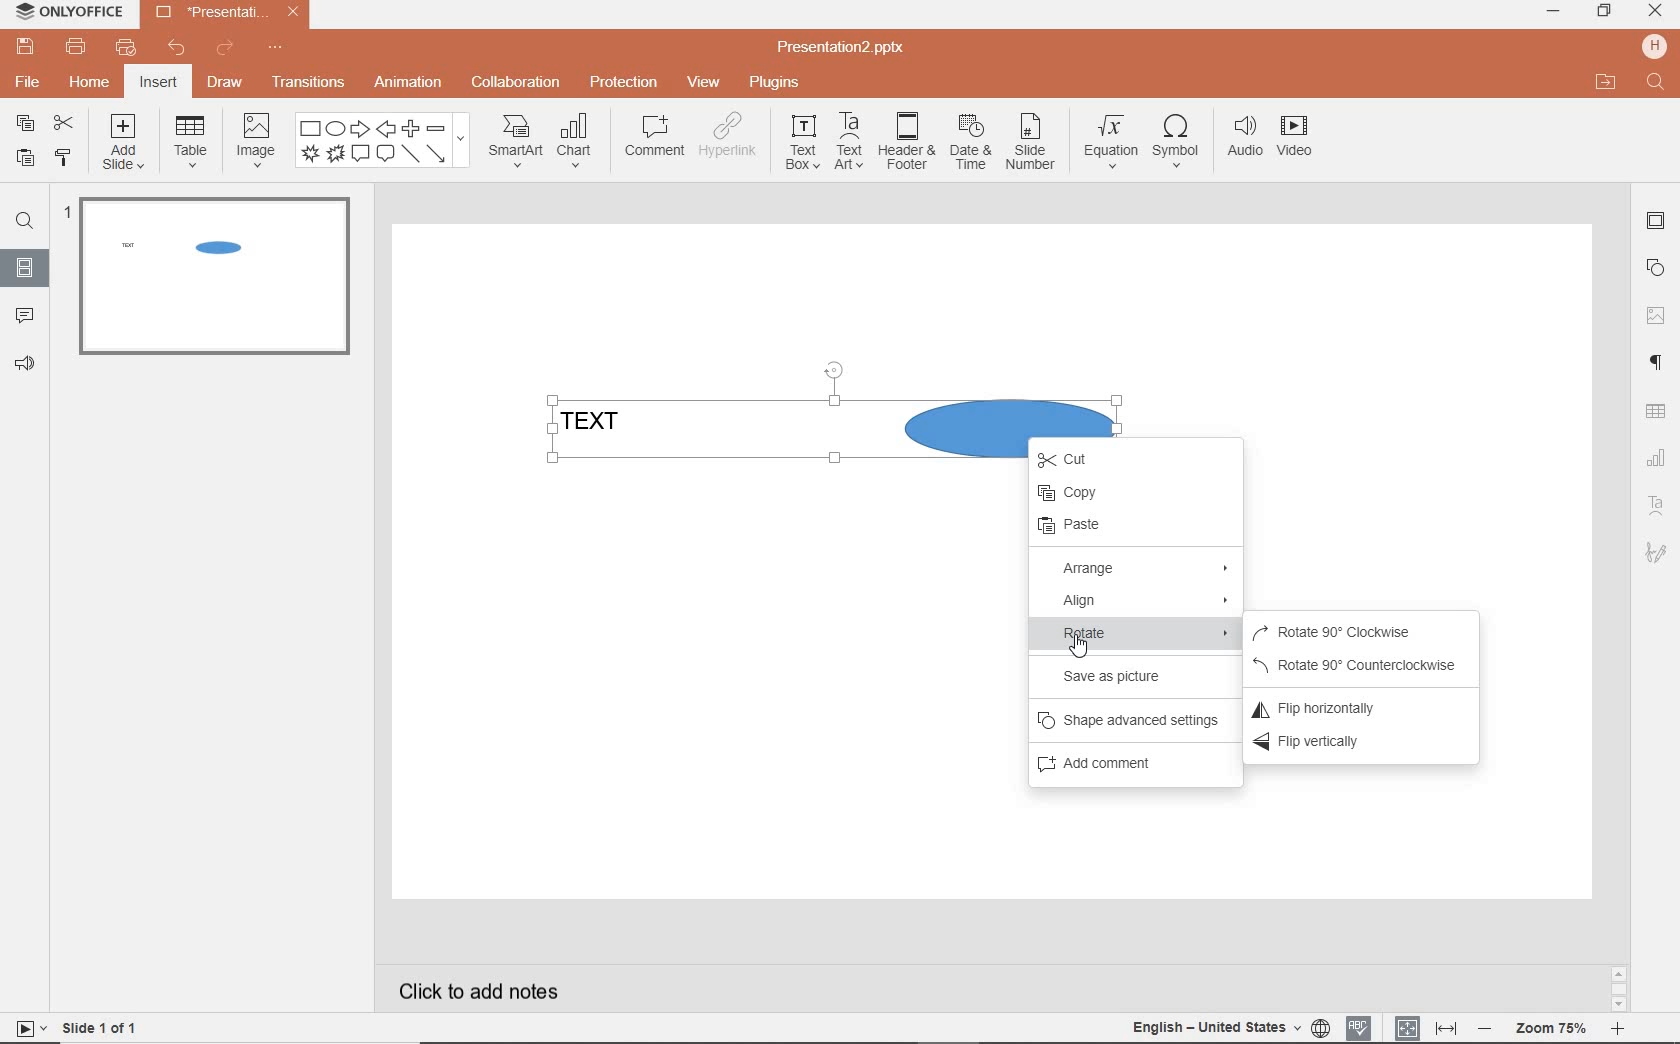  I want to click on Chart settings, so click(1655, 457).